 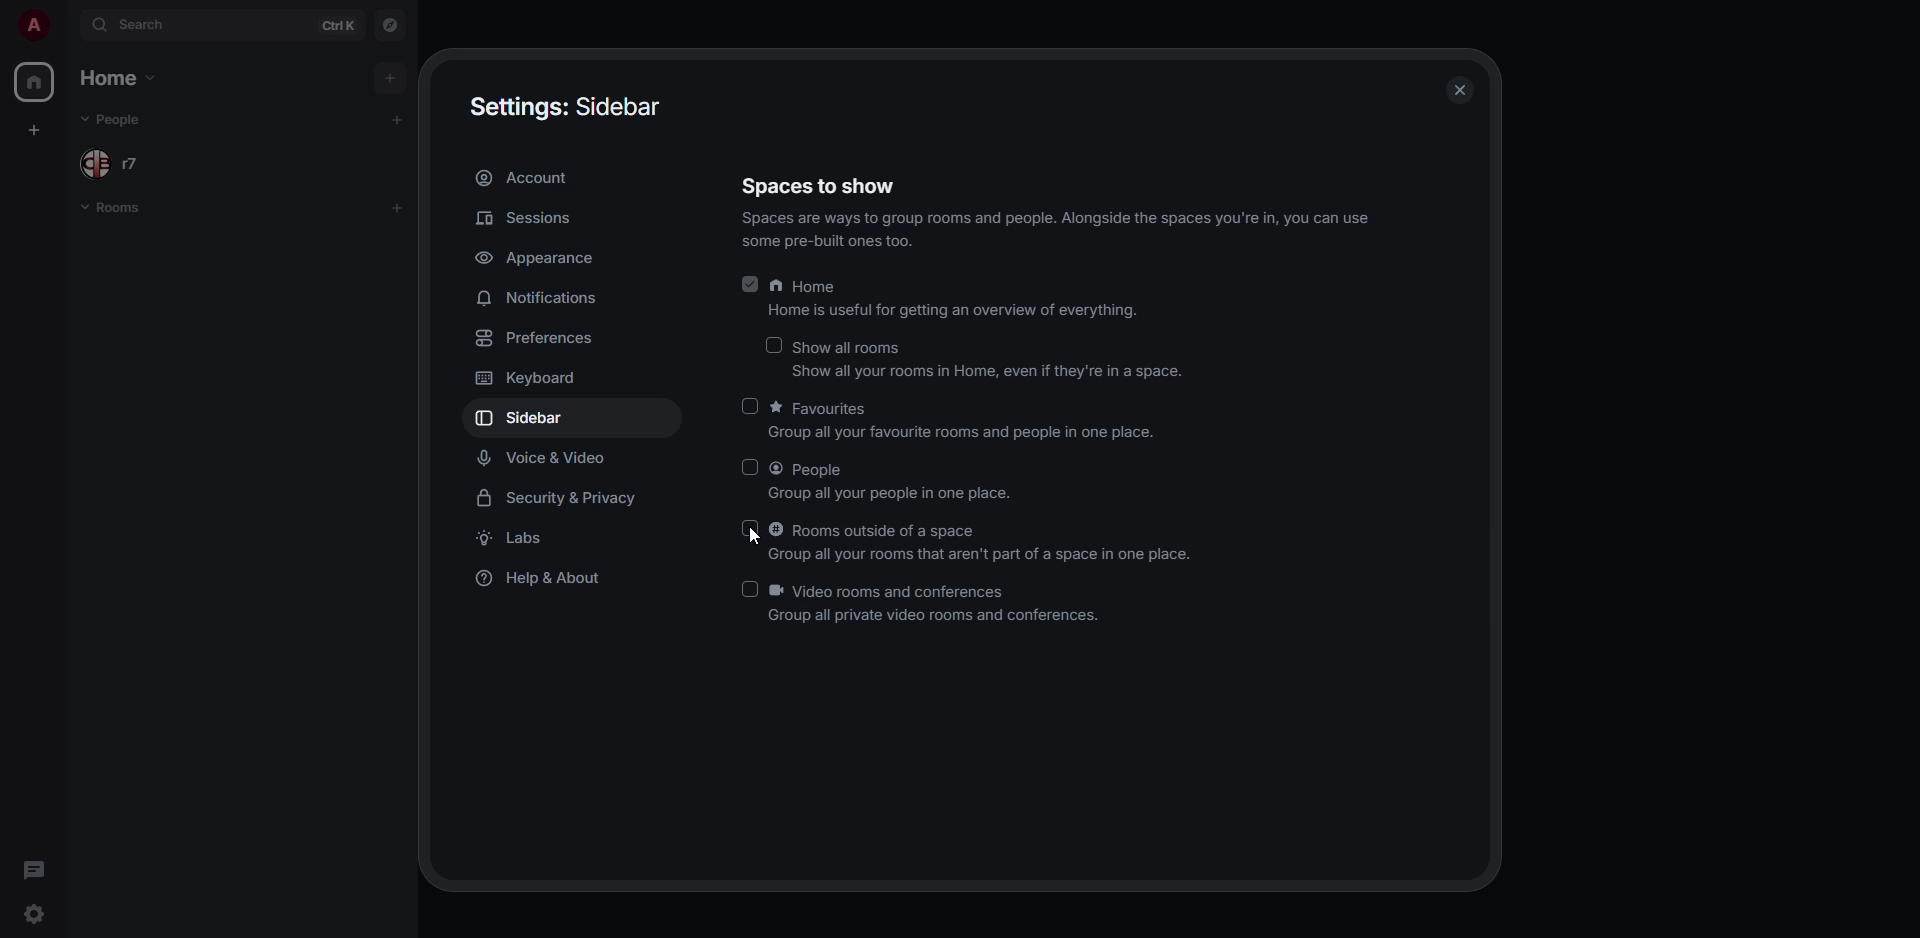 What do you see at coordinates (114, 78) in the screenshot?
I see `home` at bounding box center [114, 78].